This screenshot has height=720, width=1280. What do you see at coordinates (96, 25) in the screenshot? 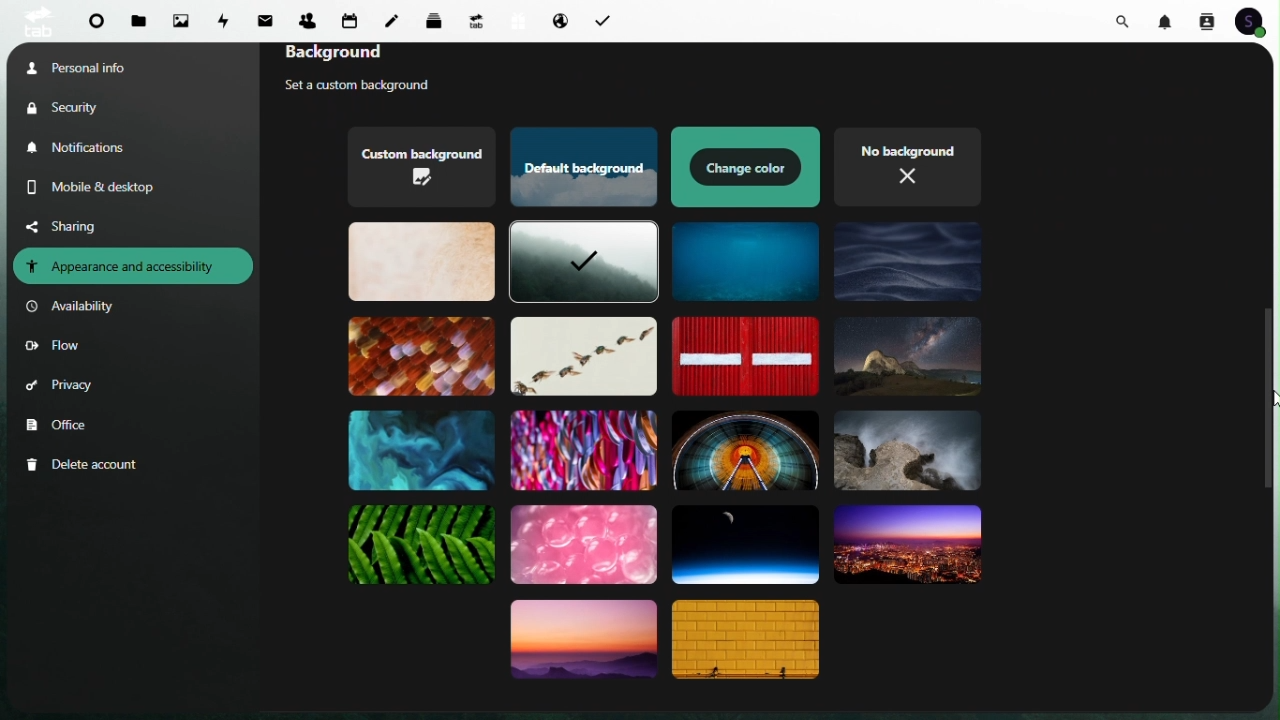
I see `dashboard` at bounding box center [96, 25].